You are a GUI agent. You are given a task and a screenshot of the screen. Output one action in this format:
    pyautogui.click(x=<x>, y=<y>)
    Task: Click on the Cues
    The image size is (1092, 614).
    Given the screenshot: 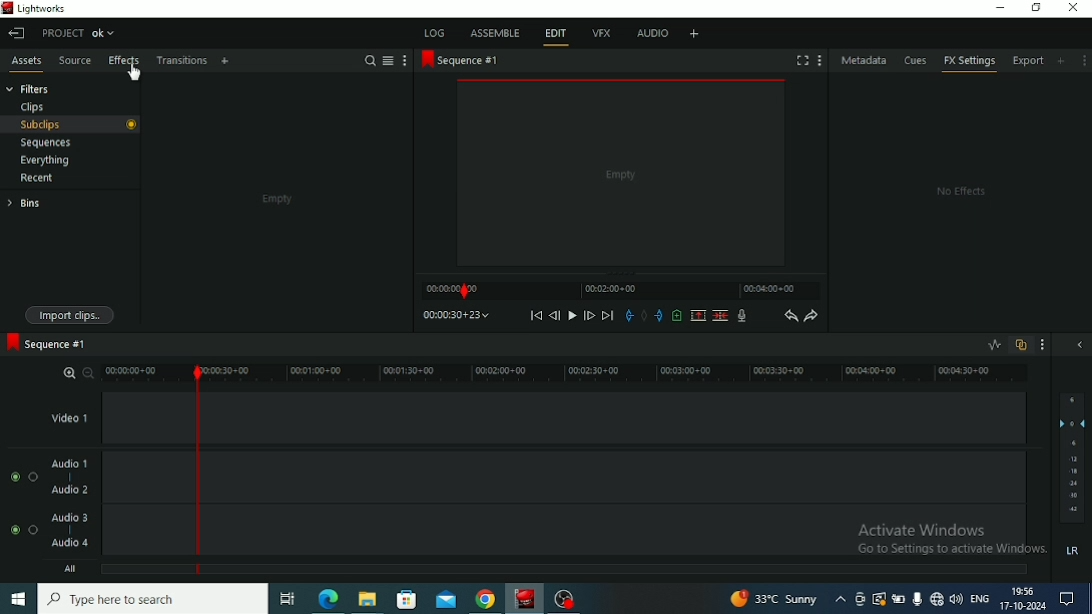 What is the action you would take?
    pyautogui.click(x=917, y=61)
    